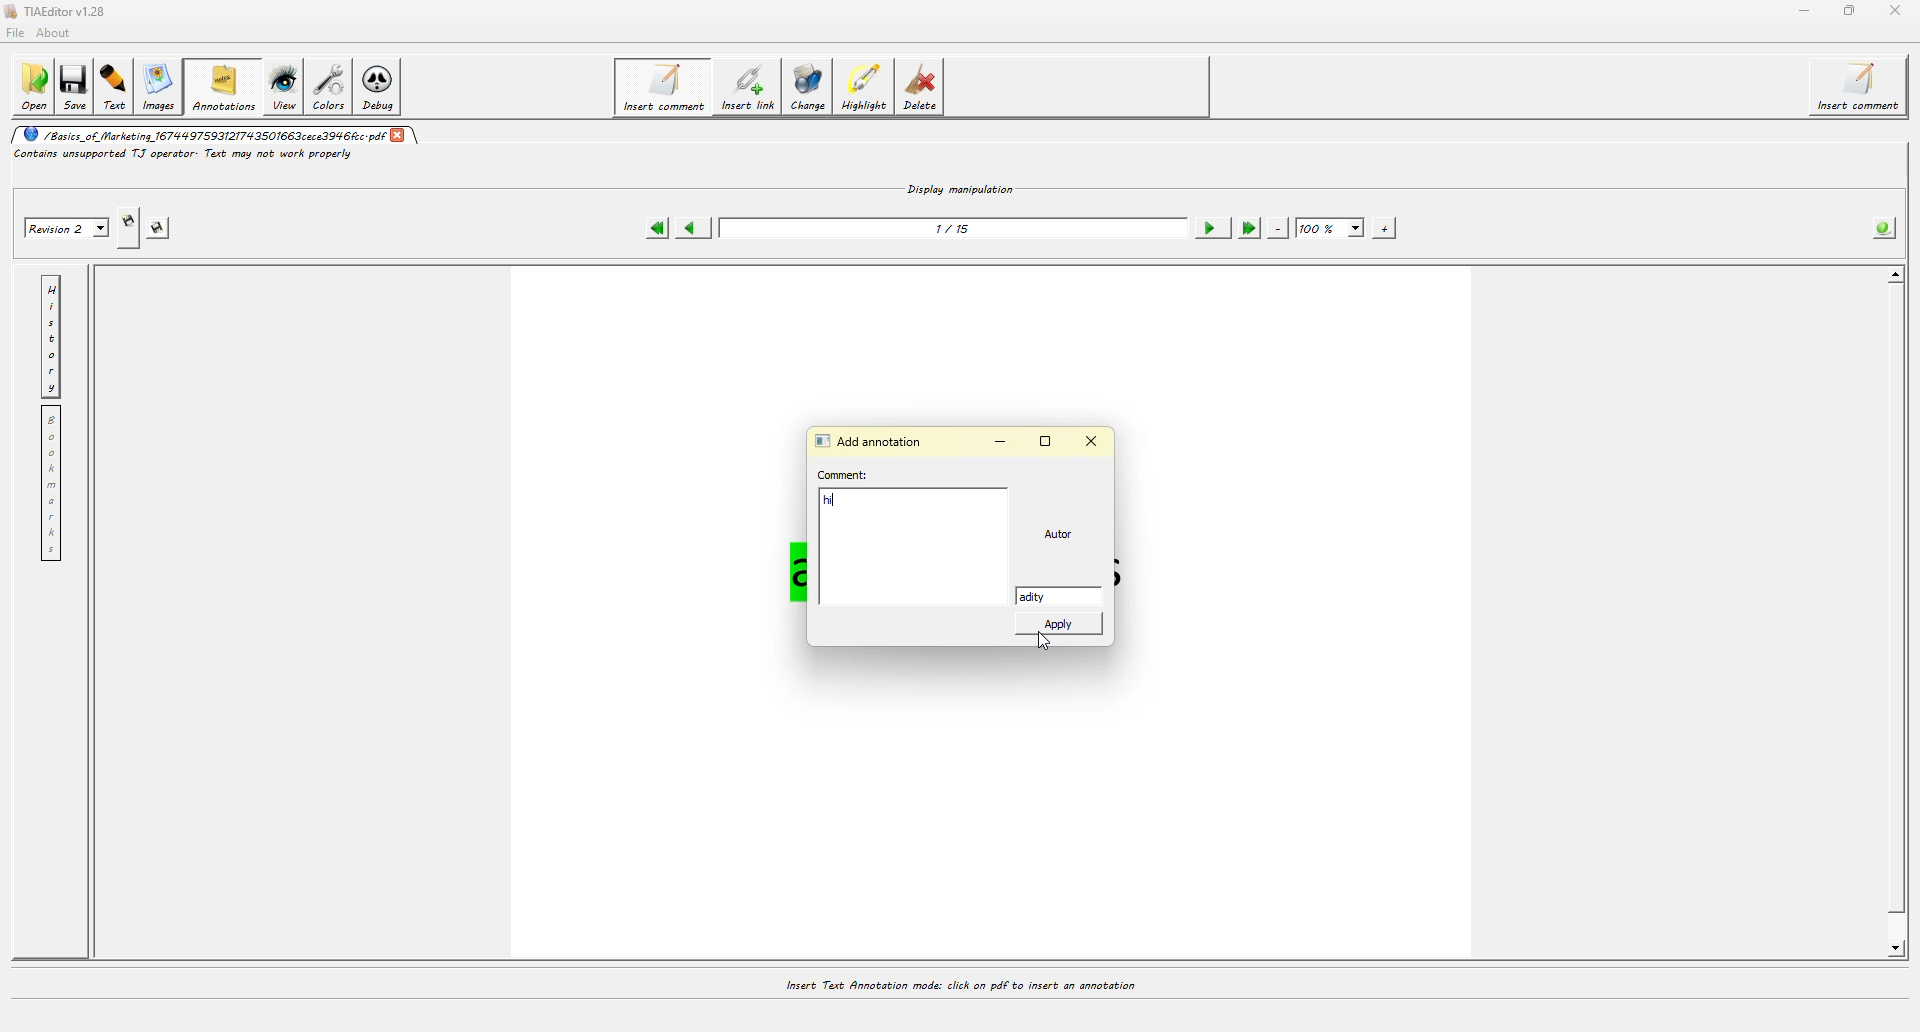 The image size is (1920, 1032). Describe the element at coordinates (873, 439) in the screenshot. I see `add annotation` at that location.